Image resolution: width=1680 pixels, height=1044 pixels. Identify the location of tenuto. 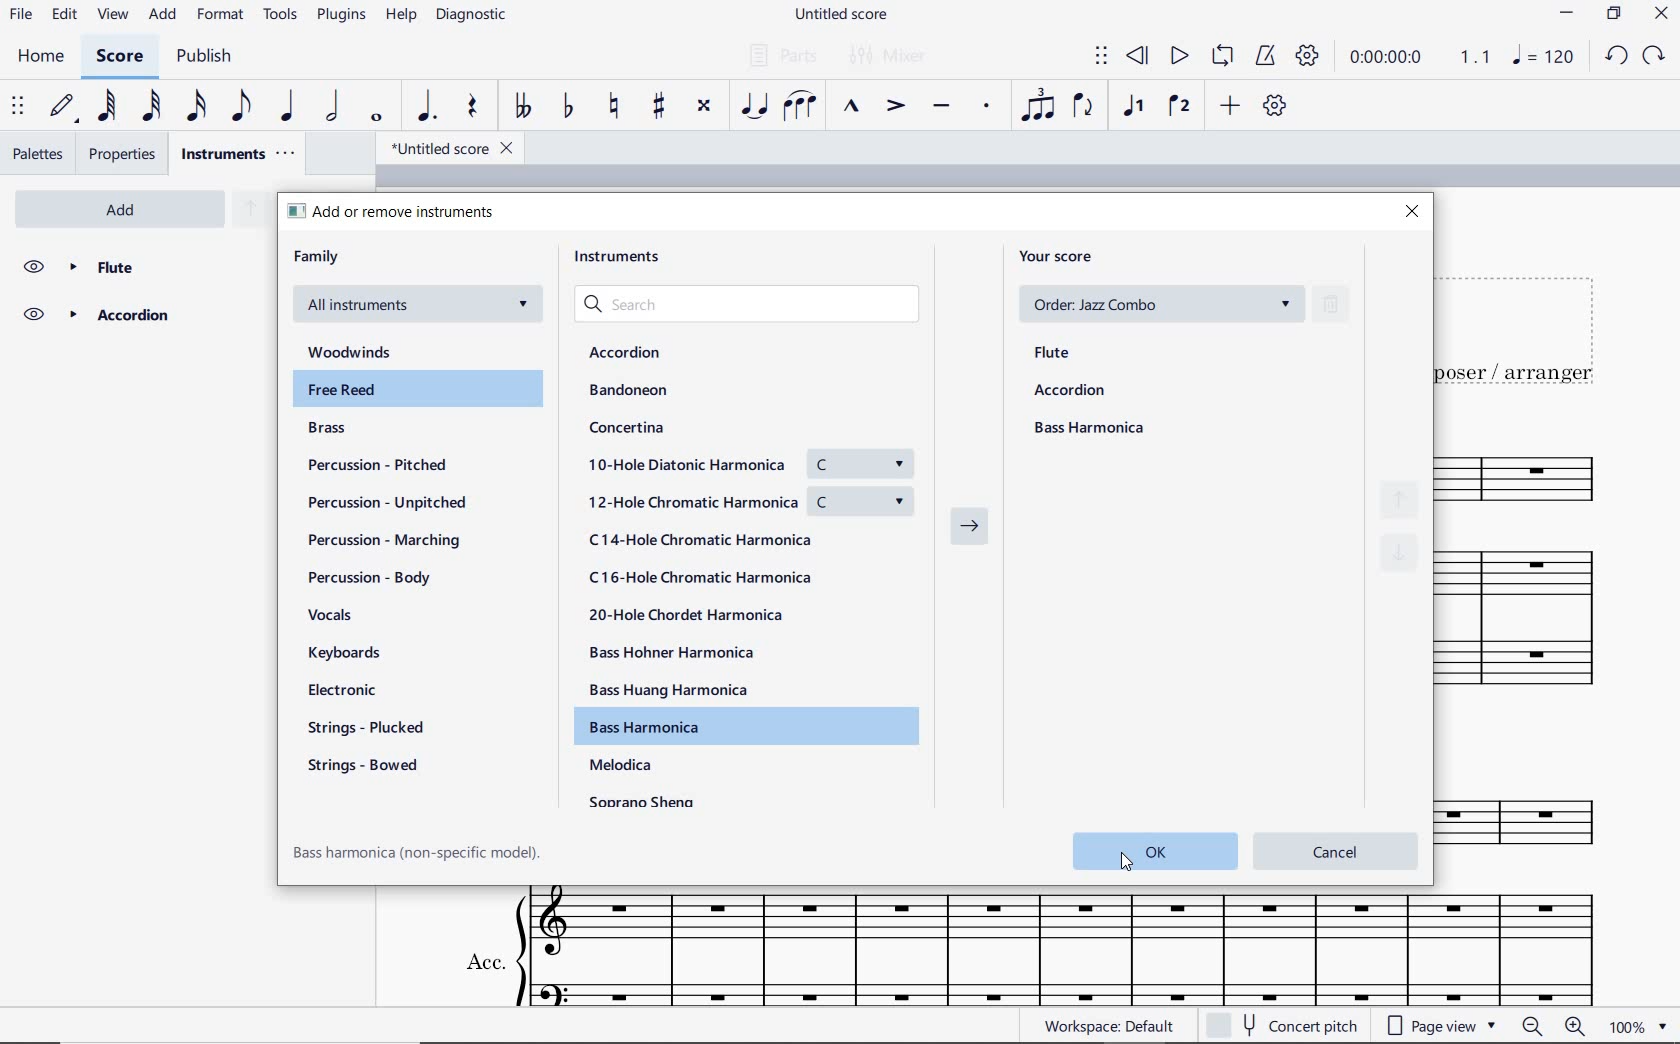
(941, 107).